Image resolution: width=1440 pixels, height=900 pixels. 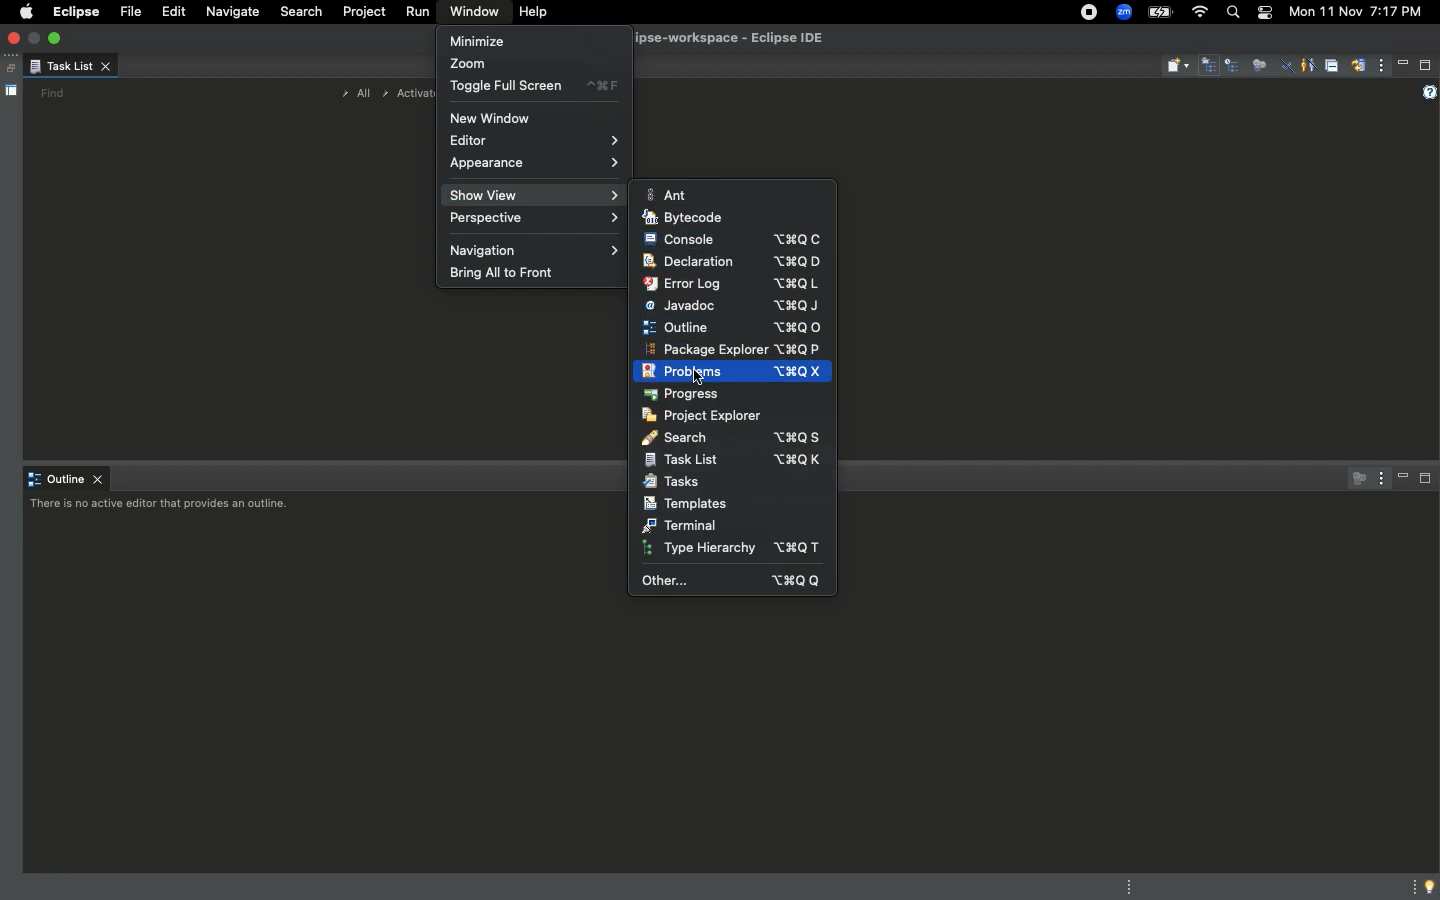 What do you see at coordinates (1232, 15) in the screenshot?
I see `Search` at bounding box center [1232, 15].